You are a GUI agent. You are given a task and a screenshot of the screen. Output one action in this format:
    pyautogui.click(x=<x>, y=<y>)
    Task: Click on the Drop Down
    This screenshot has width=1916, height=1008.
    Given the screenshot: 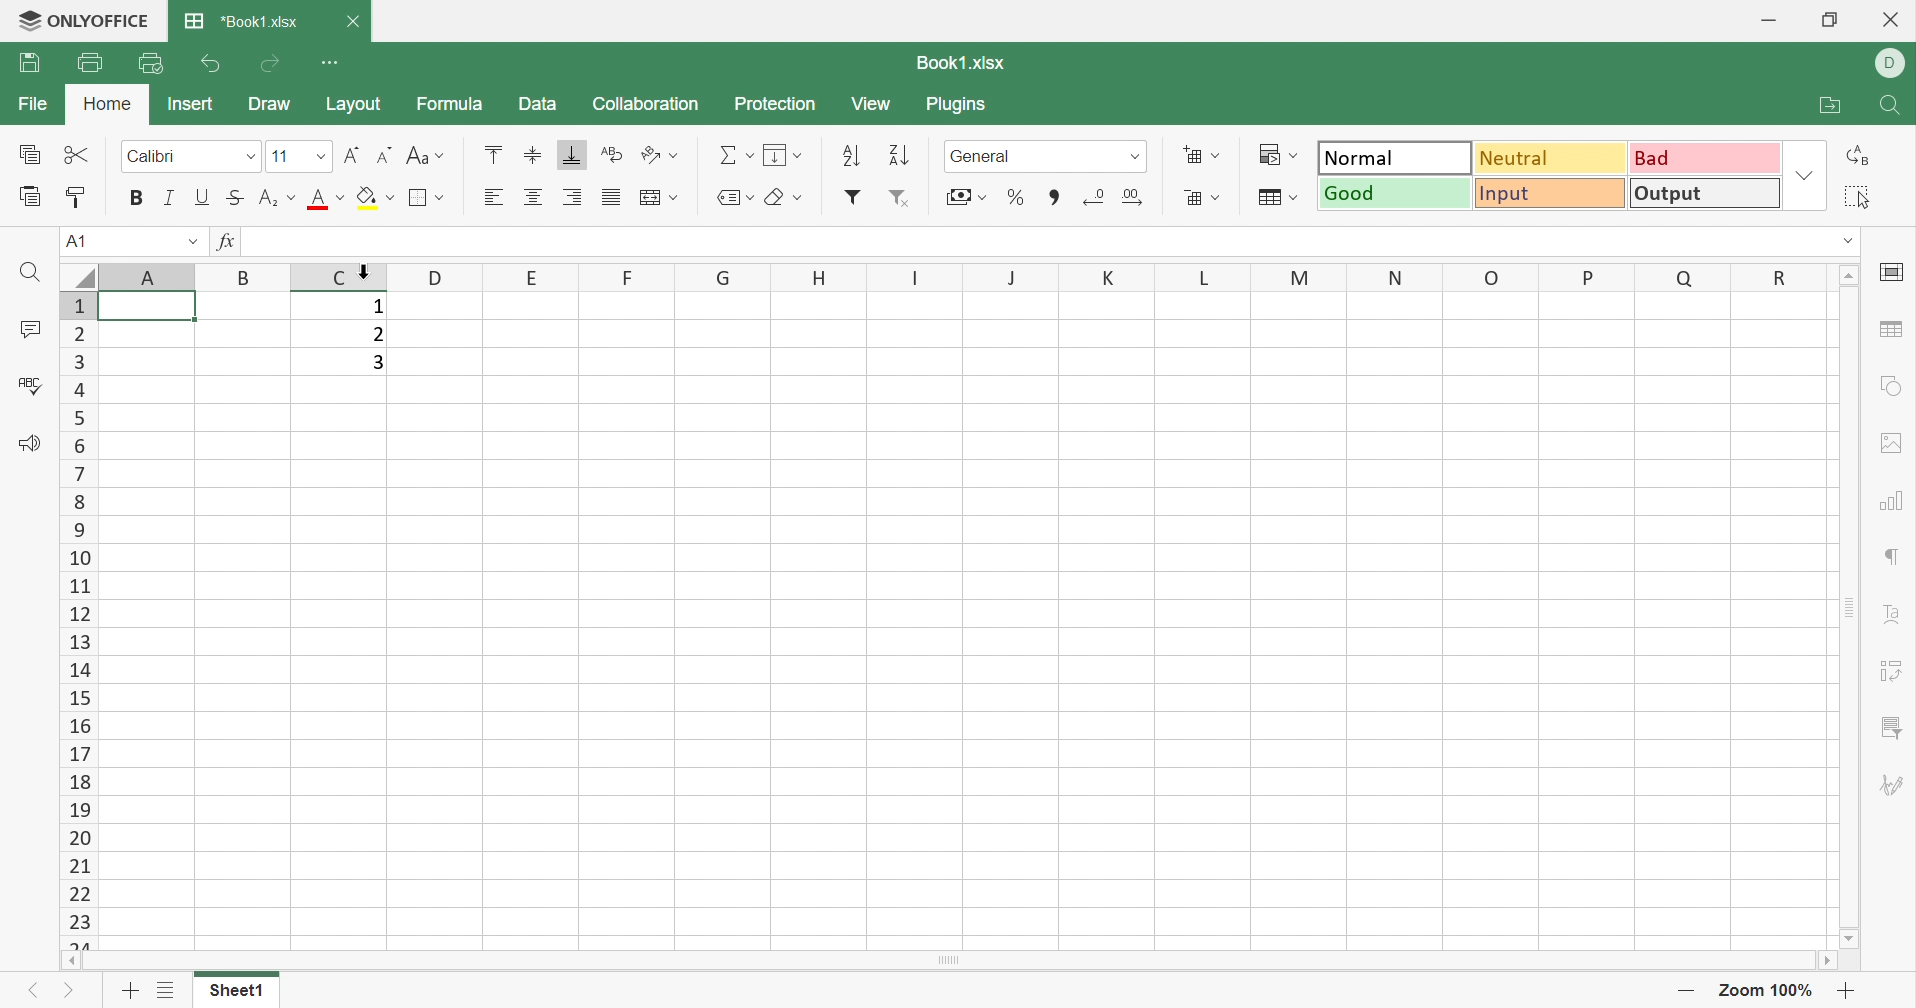 What is the action you would take?
    pyautogui.click(x=254, y=157)
    